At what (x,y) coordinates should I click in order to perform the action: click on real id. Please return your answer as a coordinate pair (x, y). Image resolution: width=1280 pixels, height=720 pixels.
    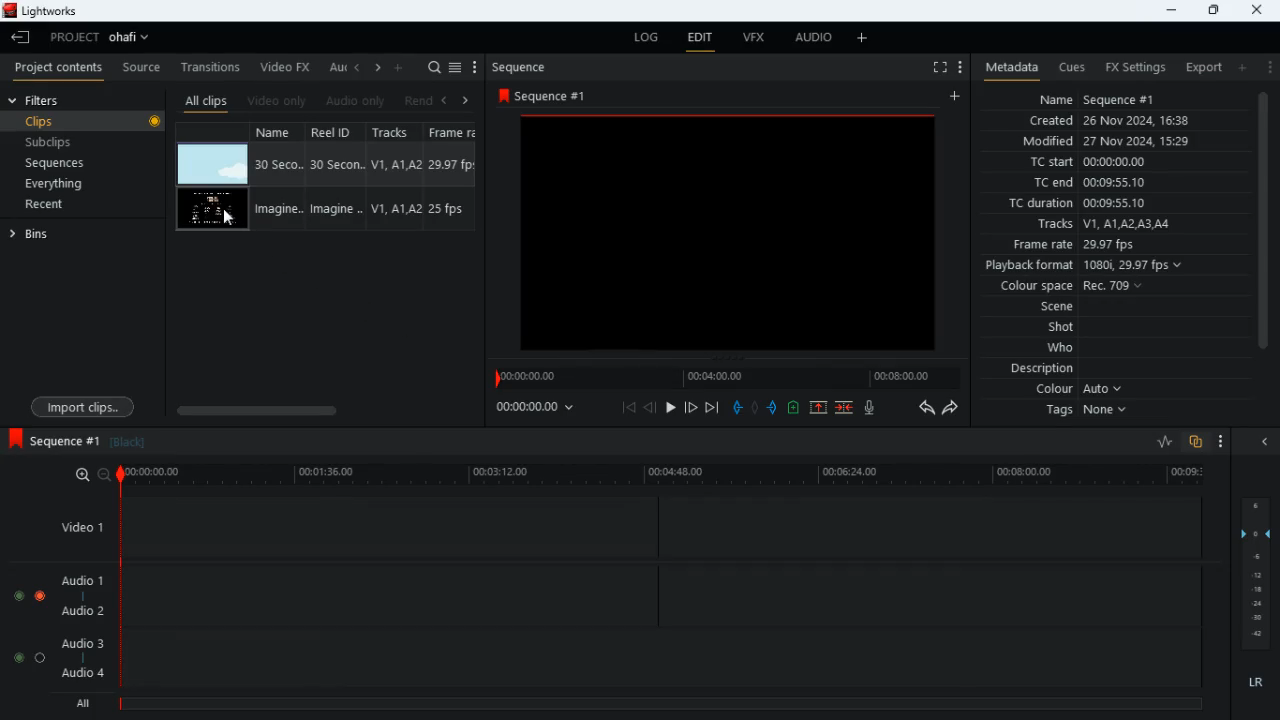
    Looking at the image, I should click on (338, 132).